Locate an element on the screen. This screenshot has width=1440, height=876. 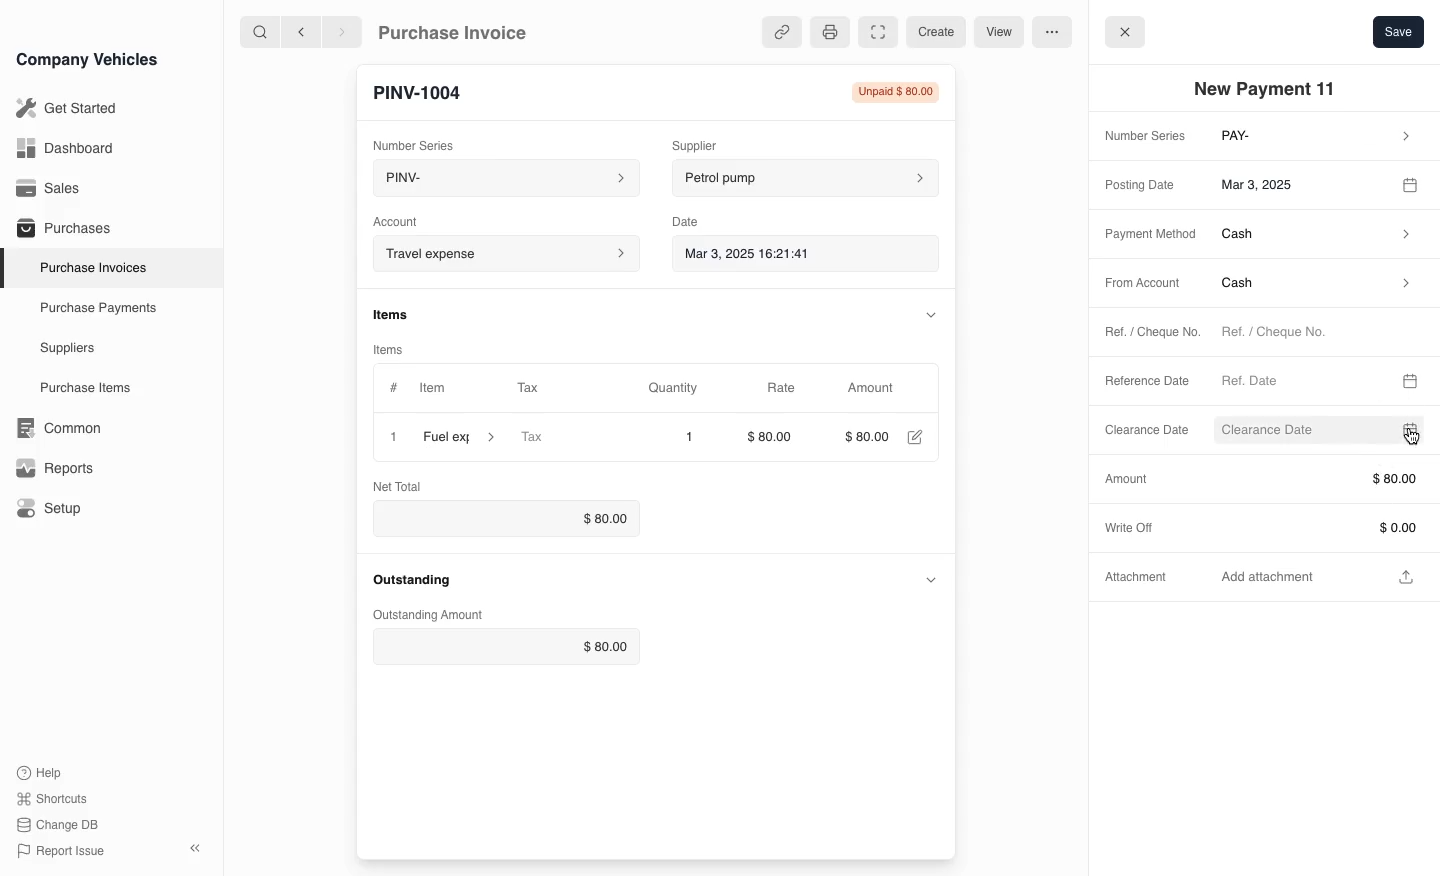
Quantity is located at coordinates (683, 388).